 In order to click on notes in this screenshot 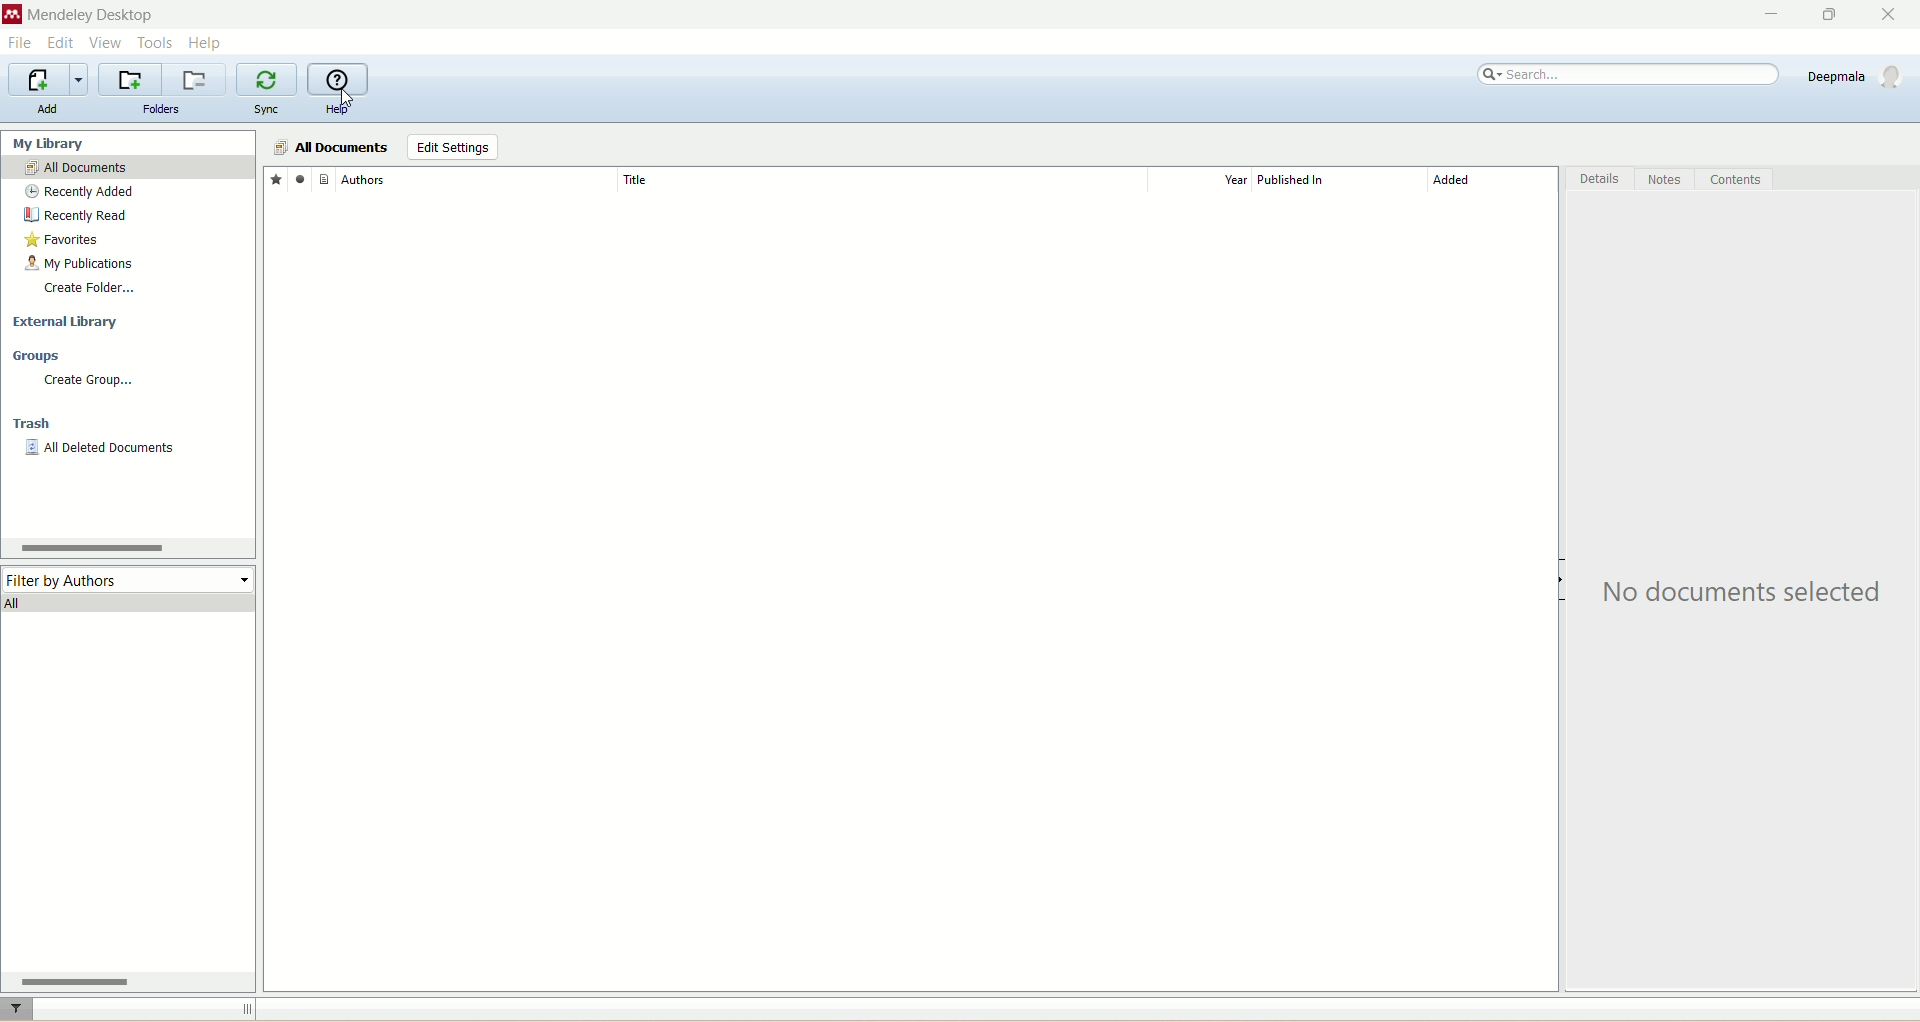, I will do `click(1670, 179)`.